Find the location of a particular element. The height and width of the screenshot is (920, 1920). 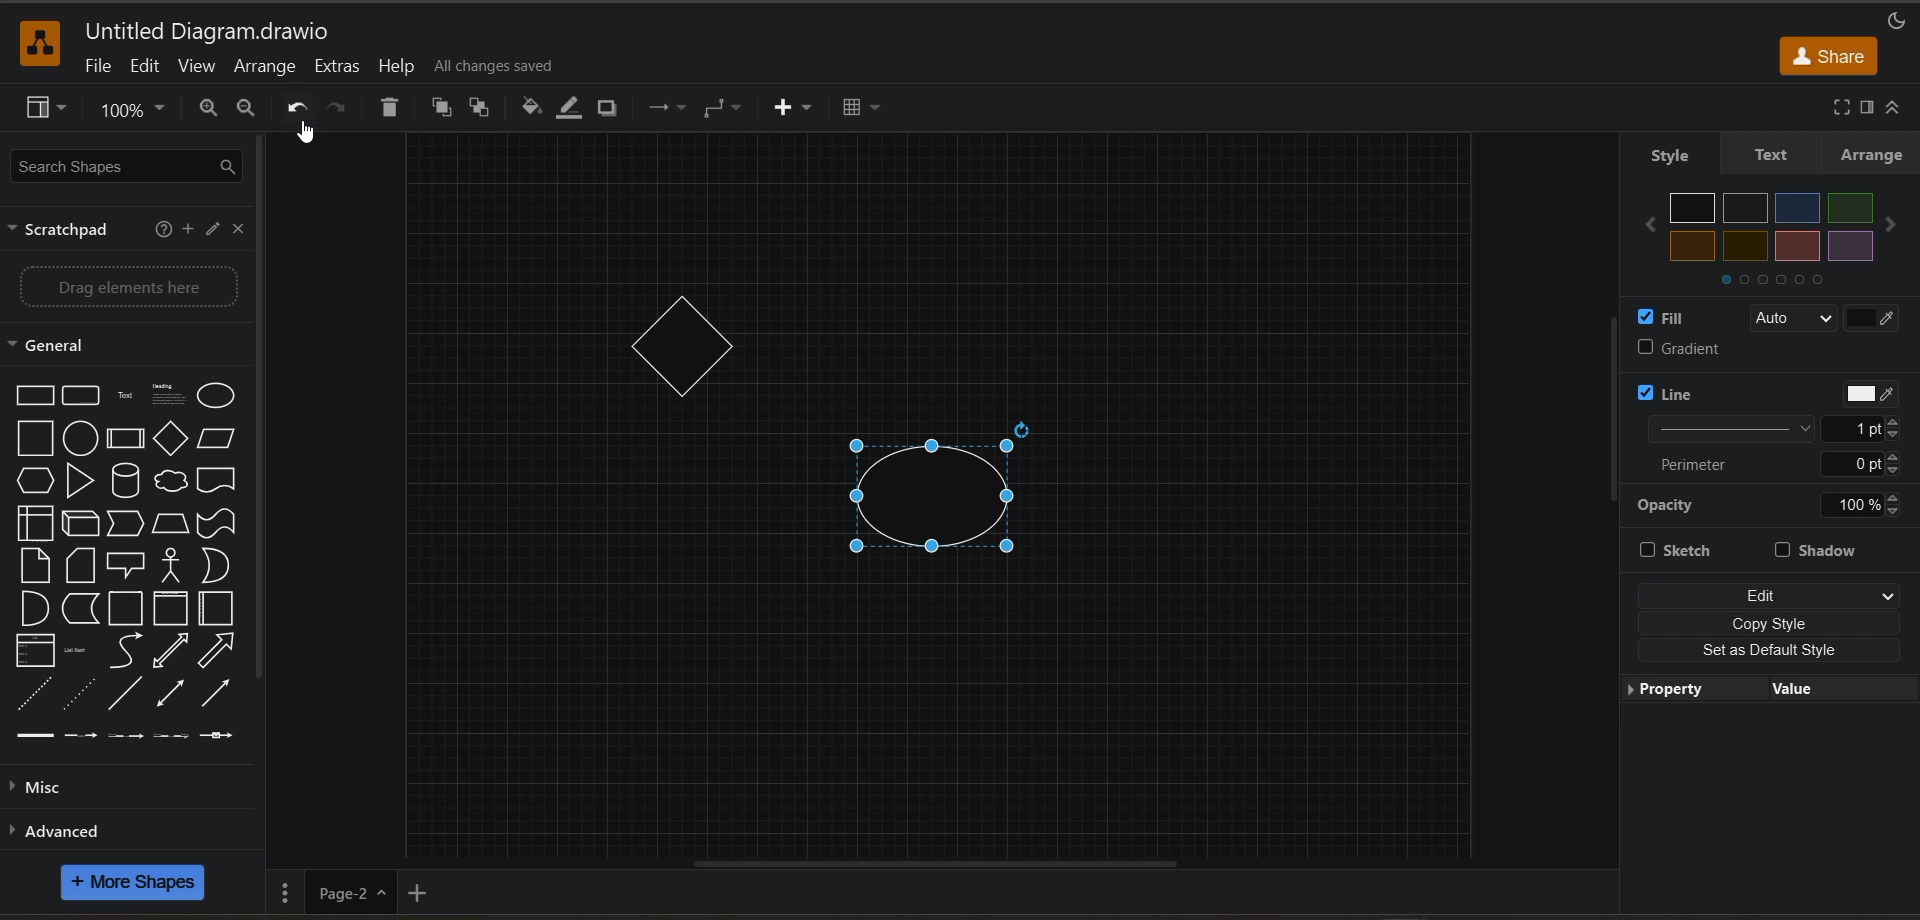

Hexagon is located at coordinates (35, 480).